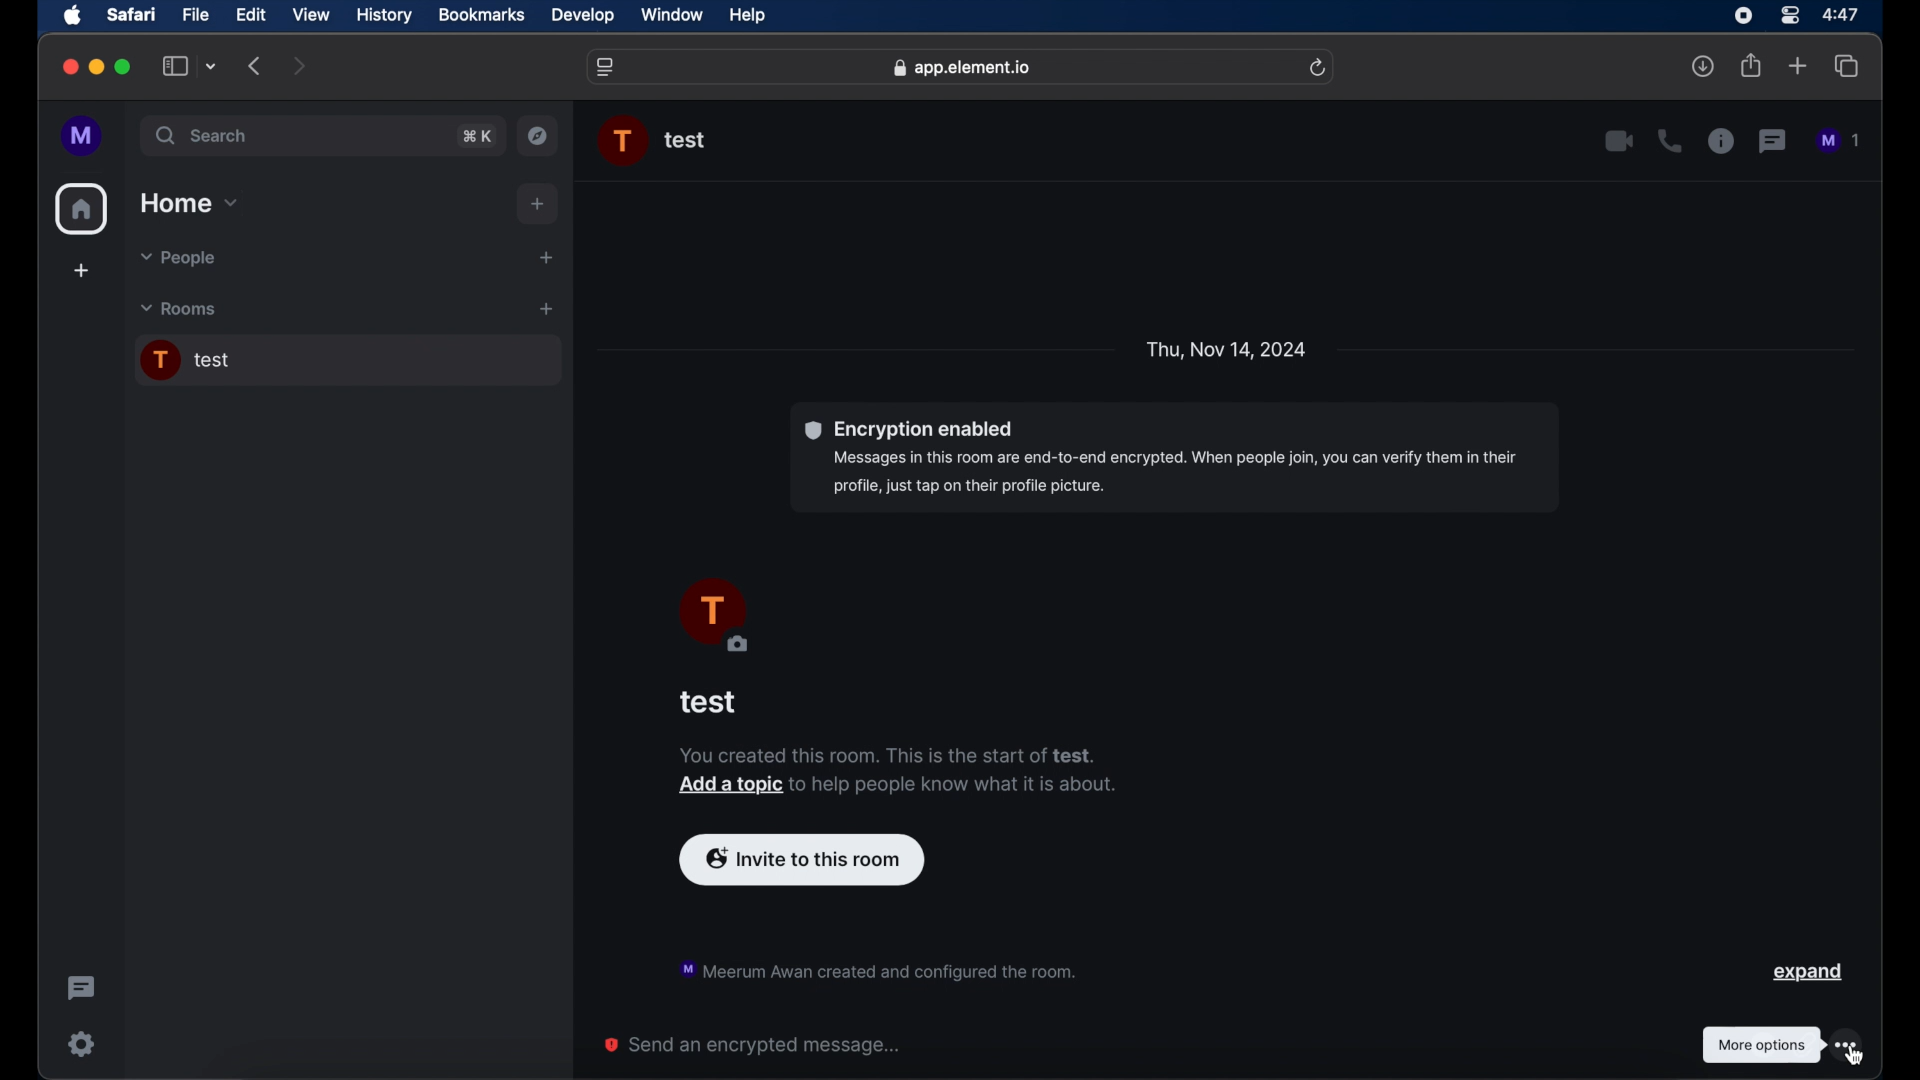  Describe the element at coordinates (68, 67) in the screenshot. I see `close` at that location.